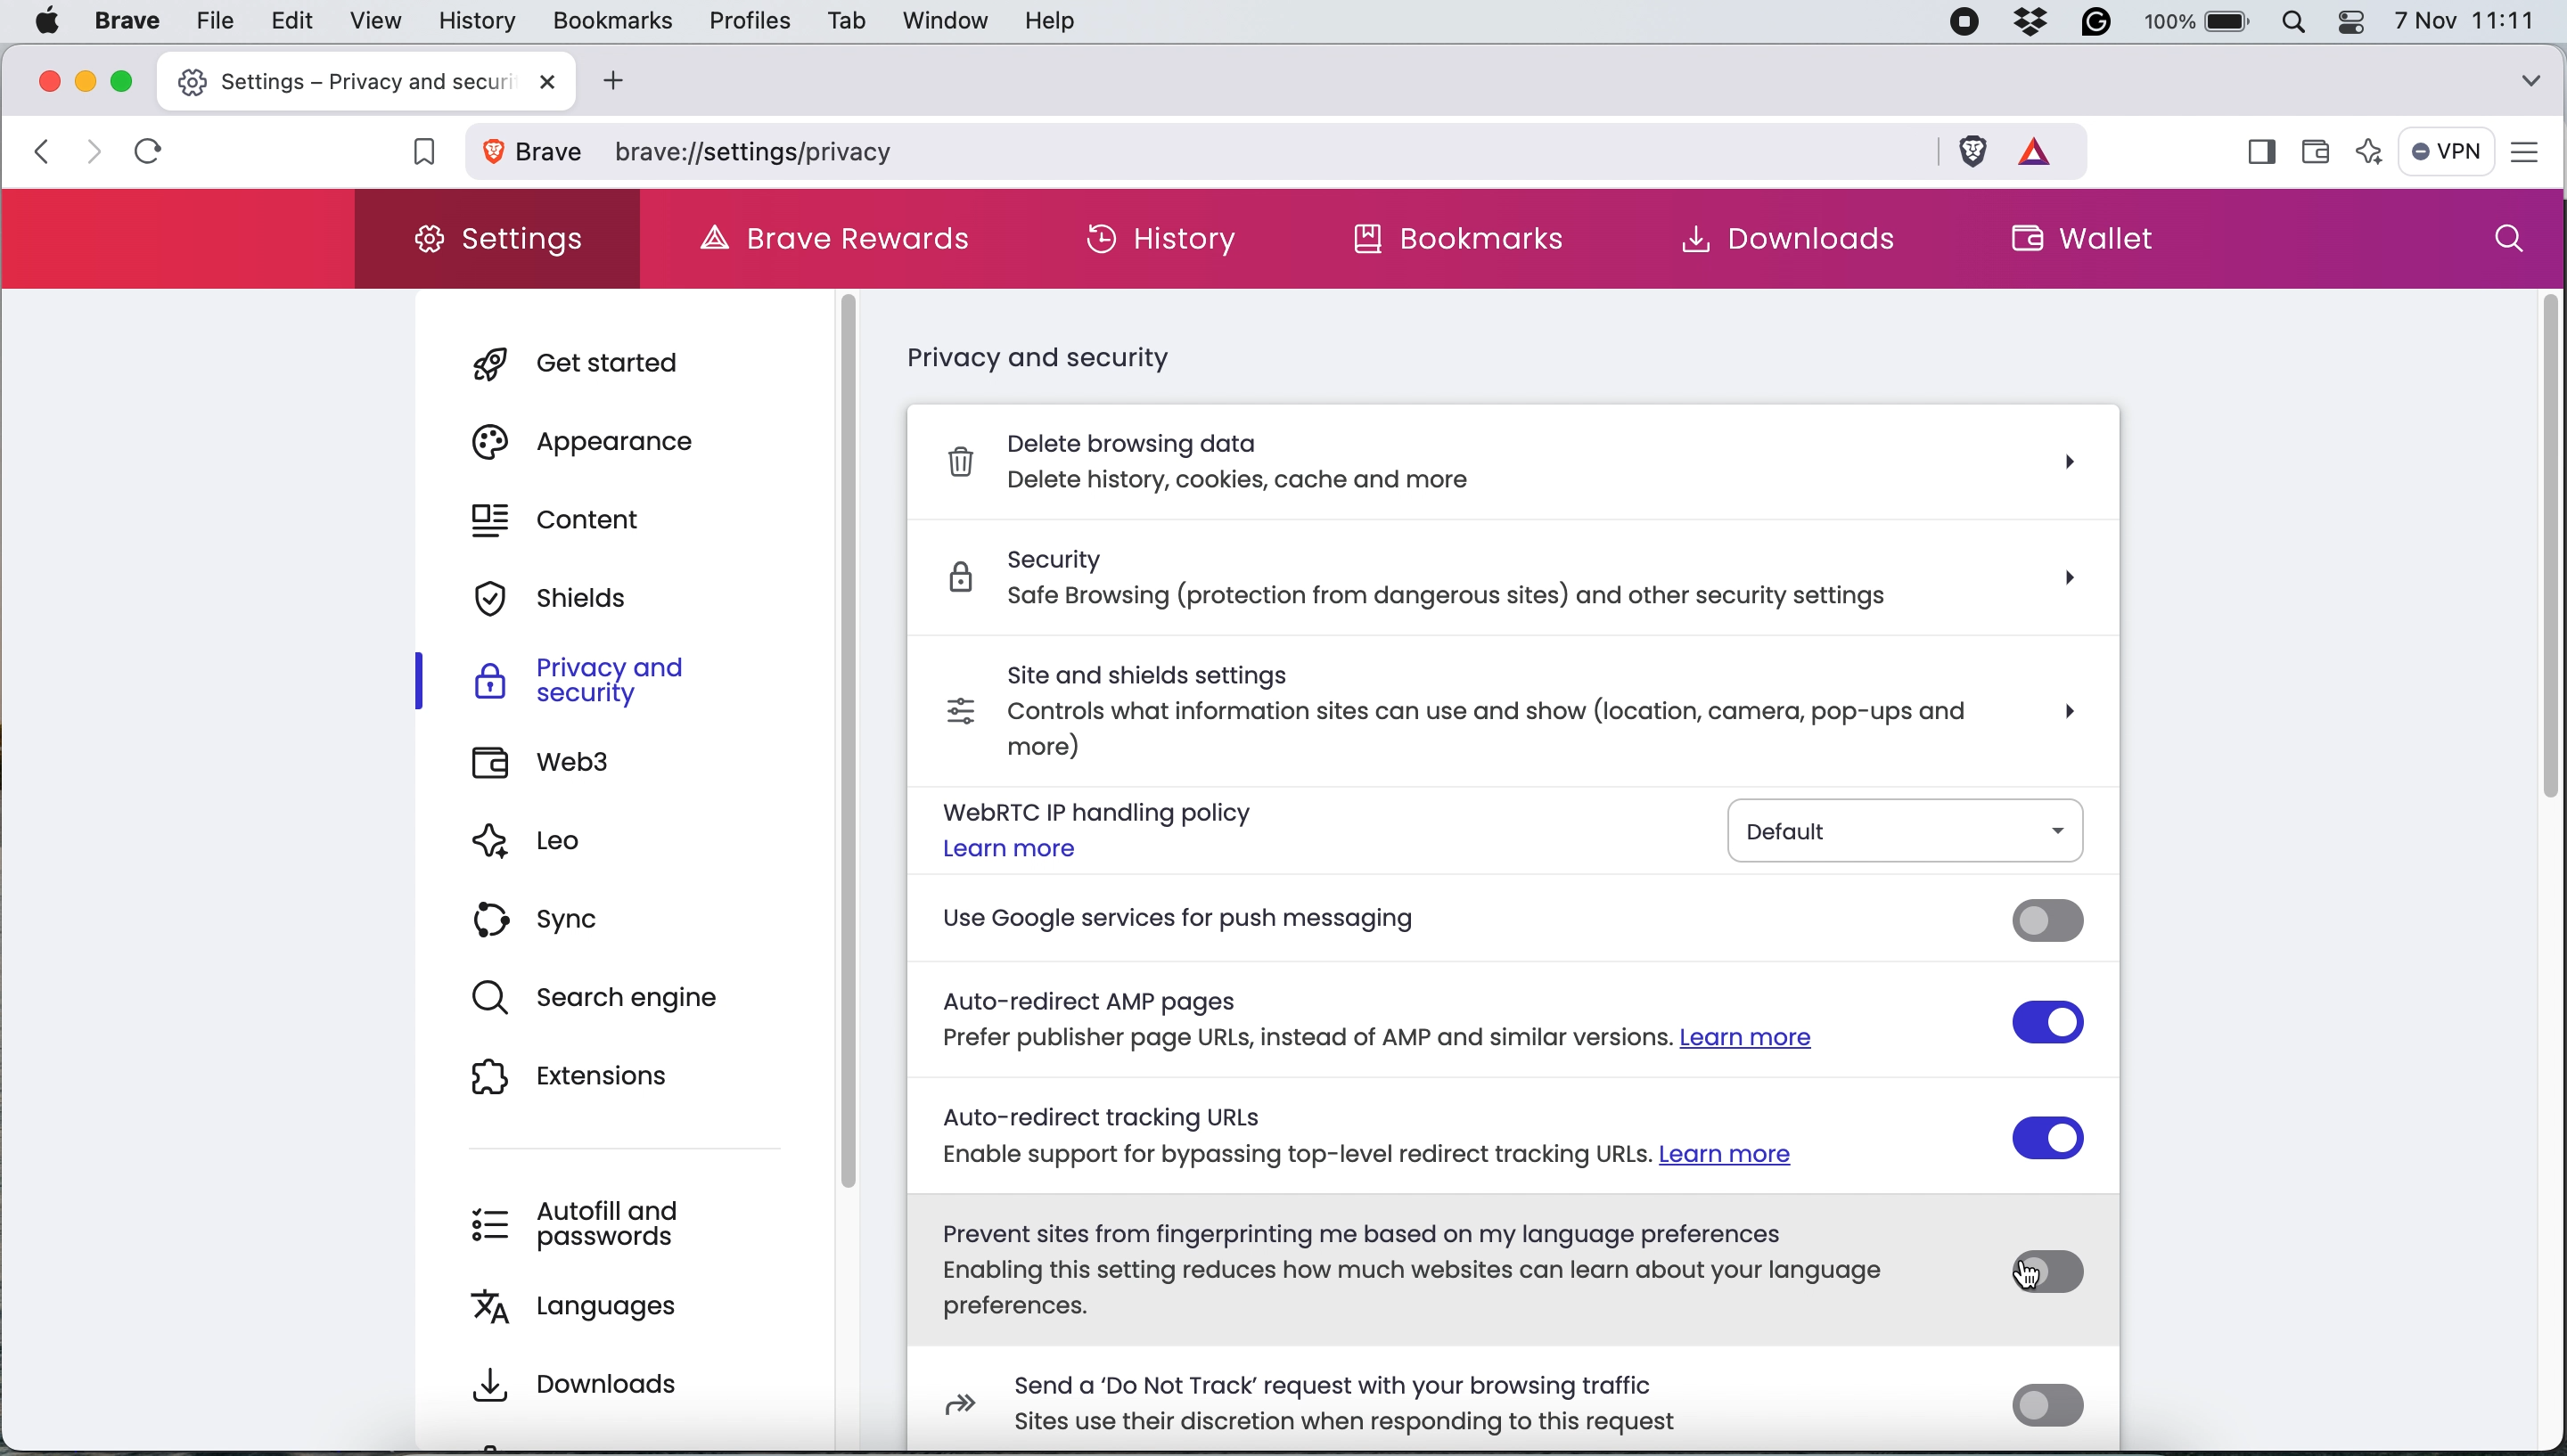  Describe the element at coordinates (2051, 1271) in the screenshot. I see `prevent learning language preferences toggle switch` at that location.